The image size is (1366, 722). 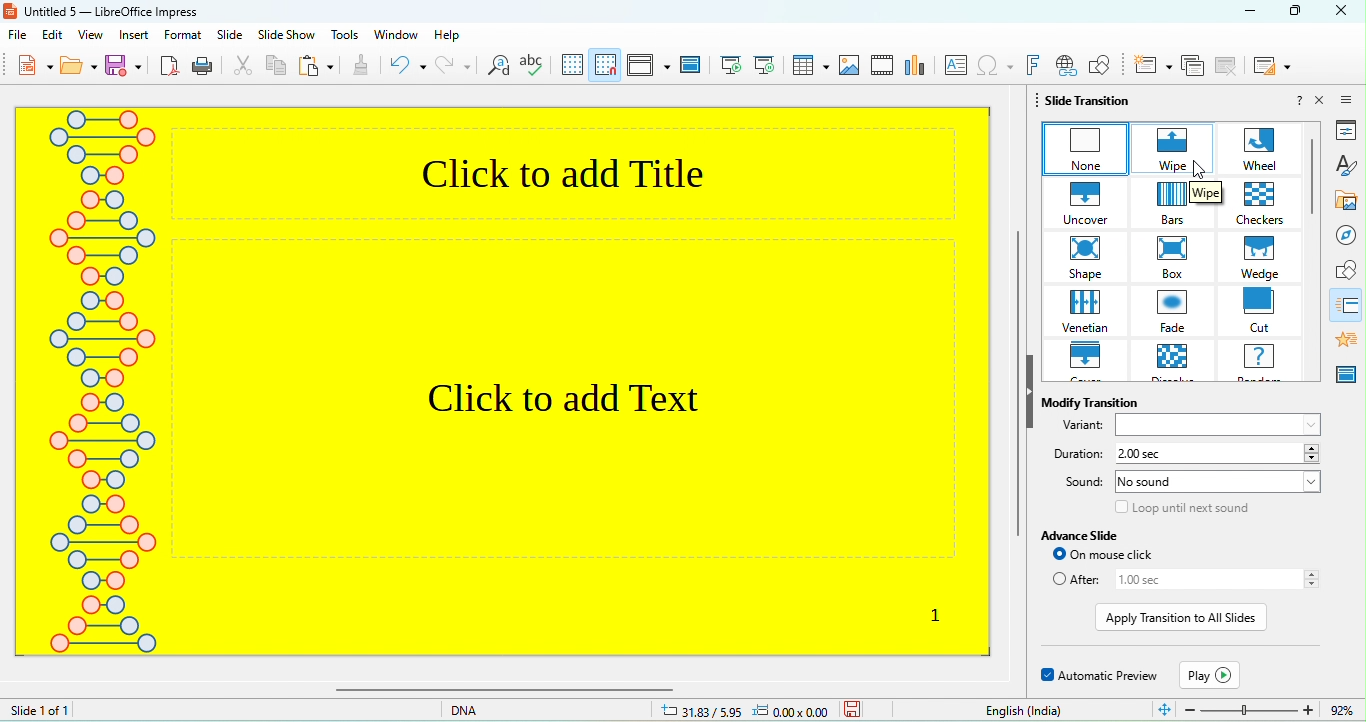 I want to click on slide transition, so click(x=1094, y=102).